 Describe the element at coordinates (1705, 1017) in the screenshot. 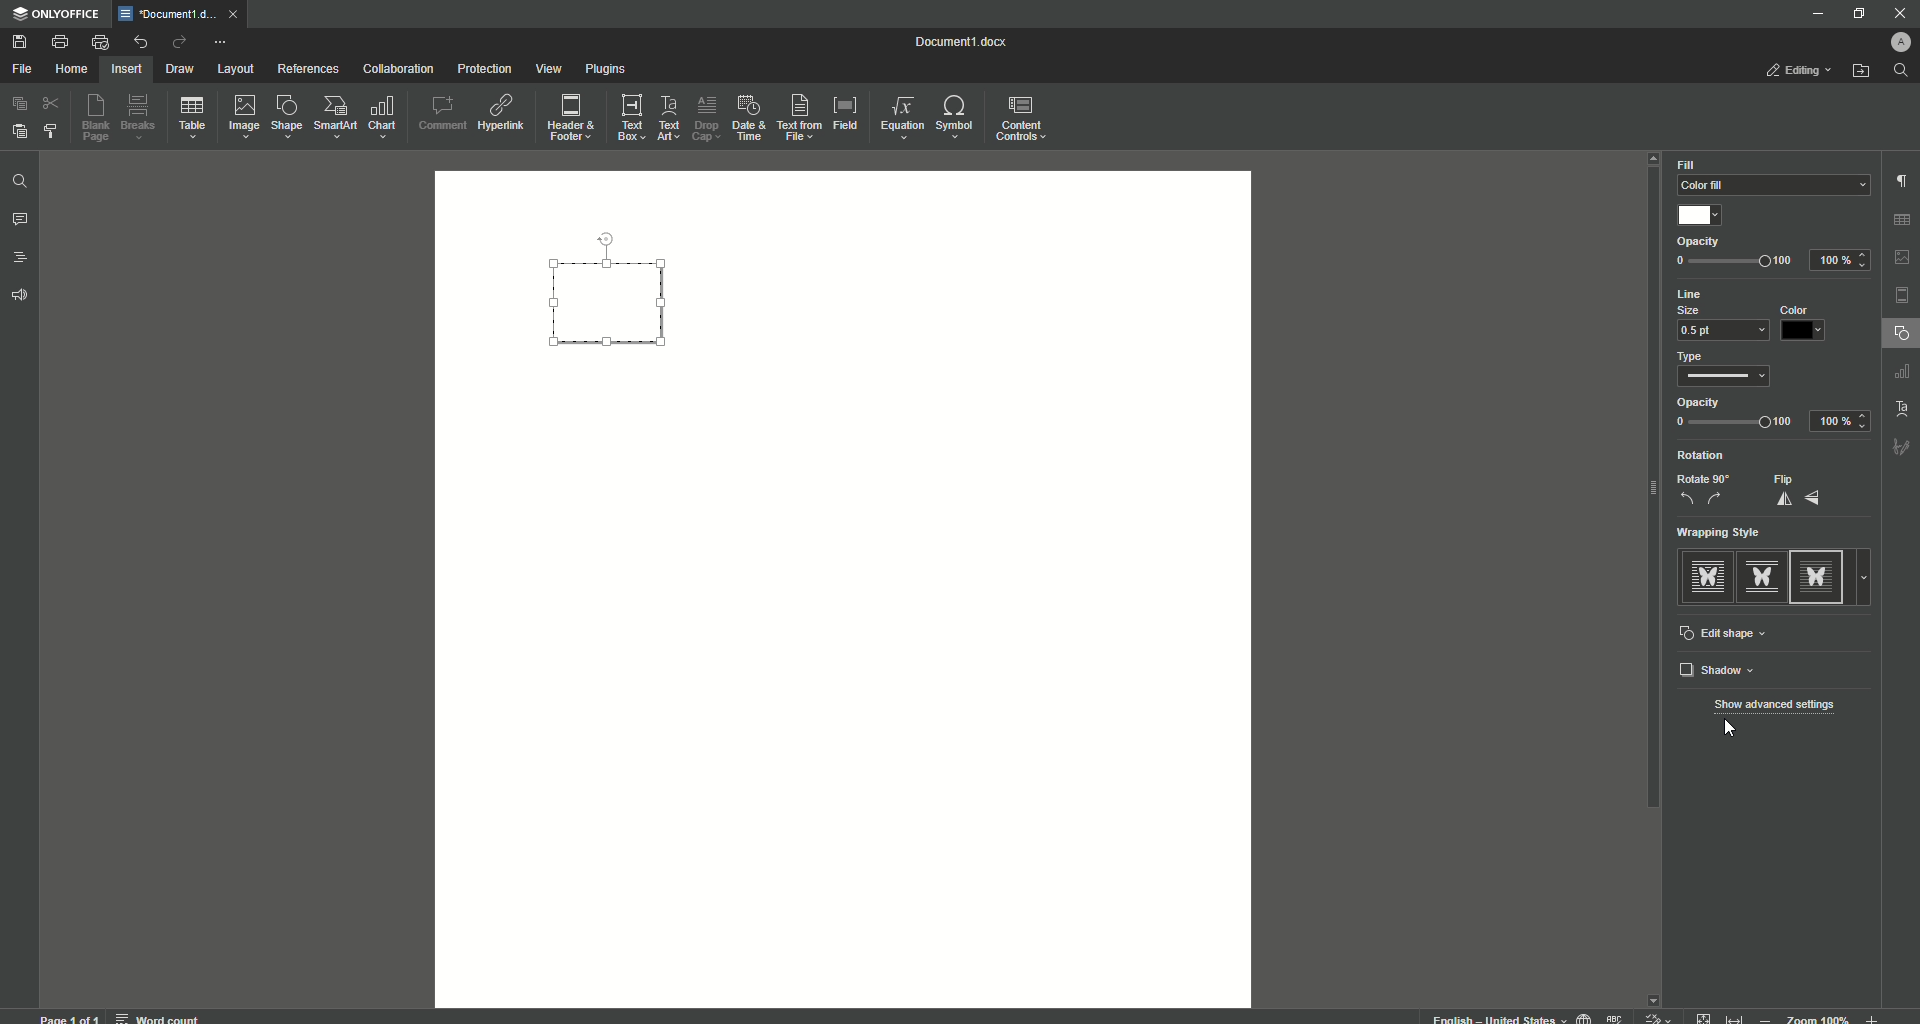

I see `fit to page` at that location.